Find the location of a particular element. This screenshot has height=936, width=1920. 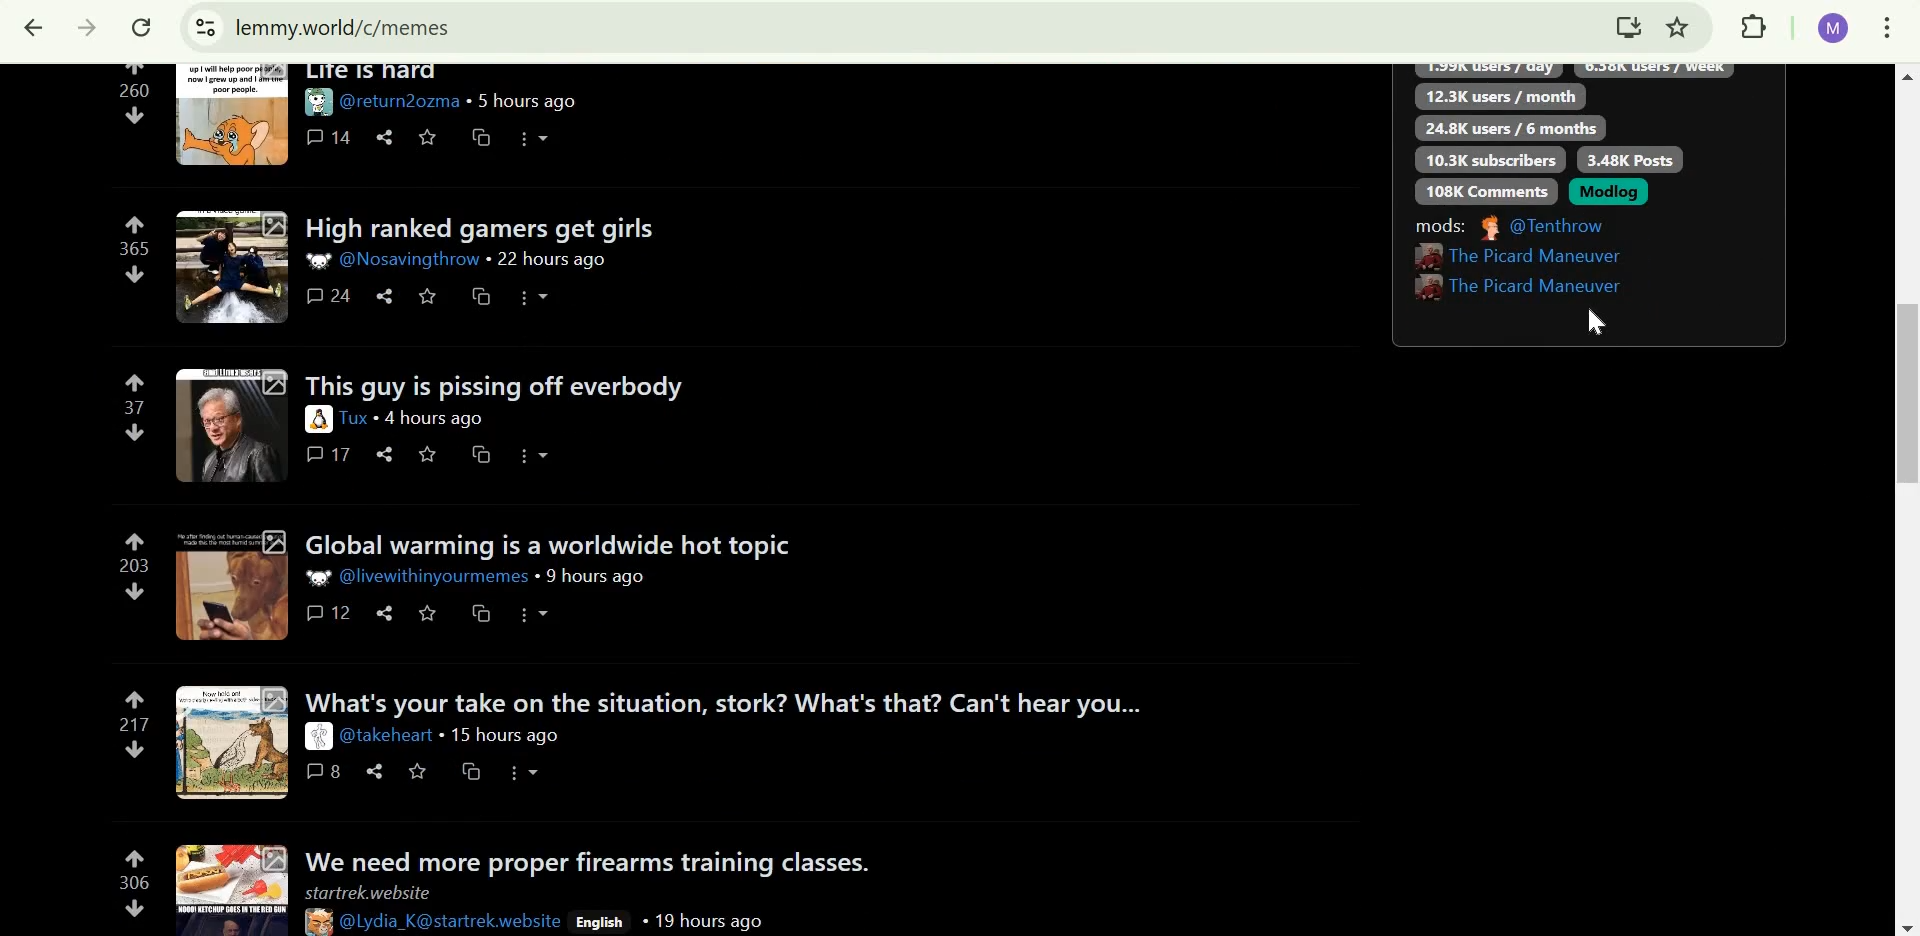

4 hours ago is located at coordinates (437, 420).